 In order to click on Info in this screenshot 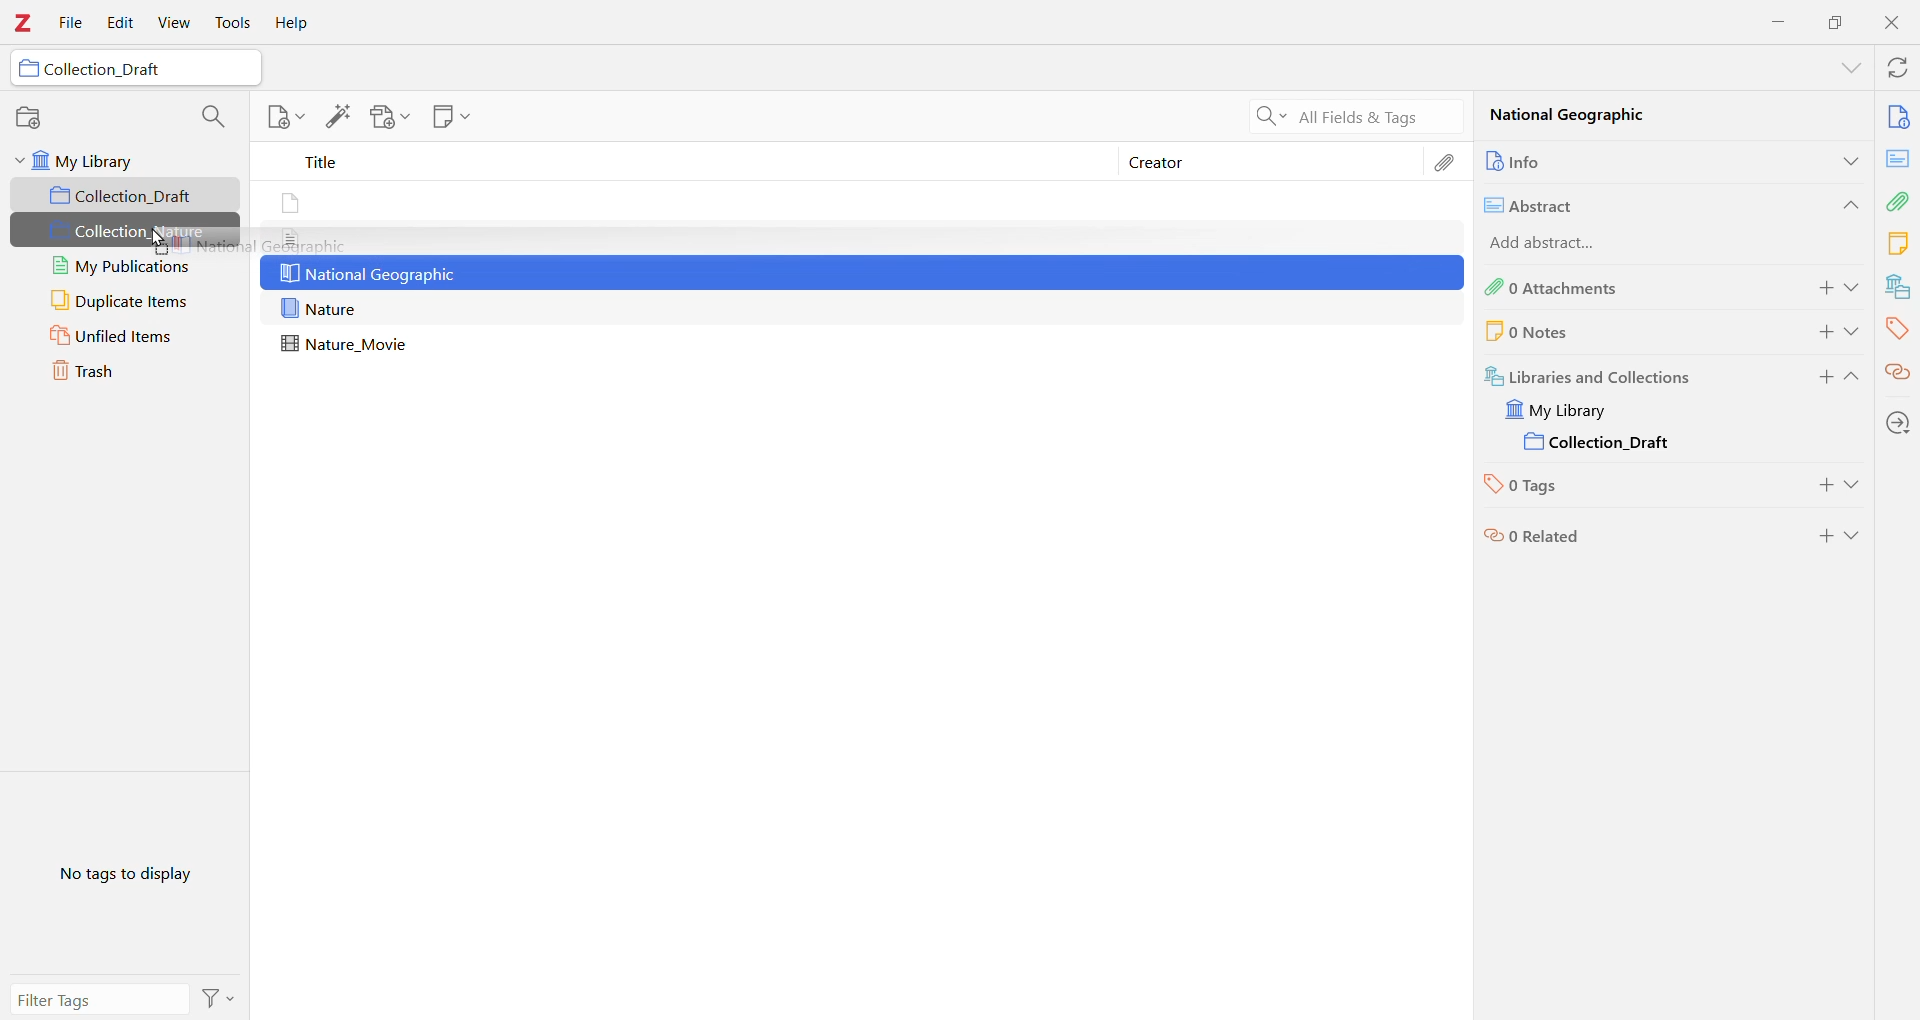, I will do `click(1898, 115)`.